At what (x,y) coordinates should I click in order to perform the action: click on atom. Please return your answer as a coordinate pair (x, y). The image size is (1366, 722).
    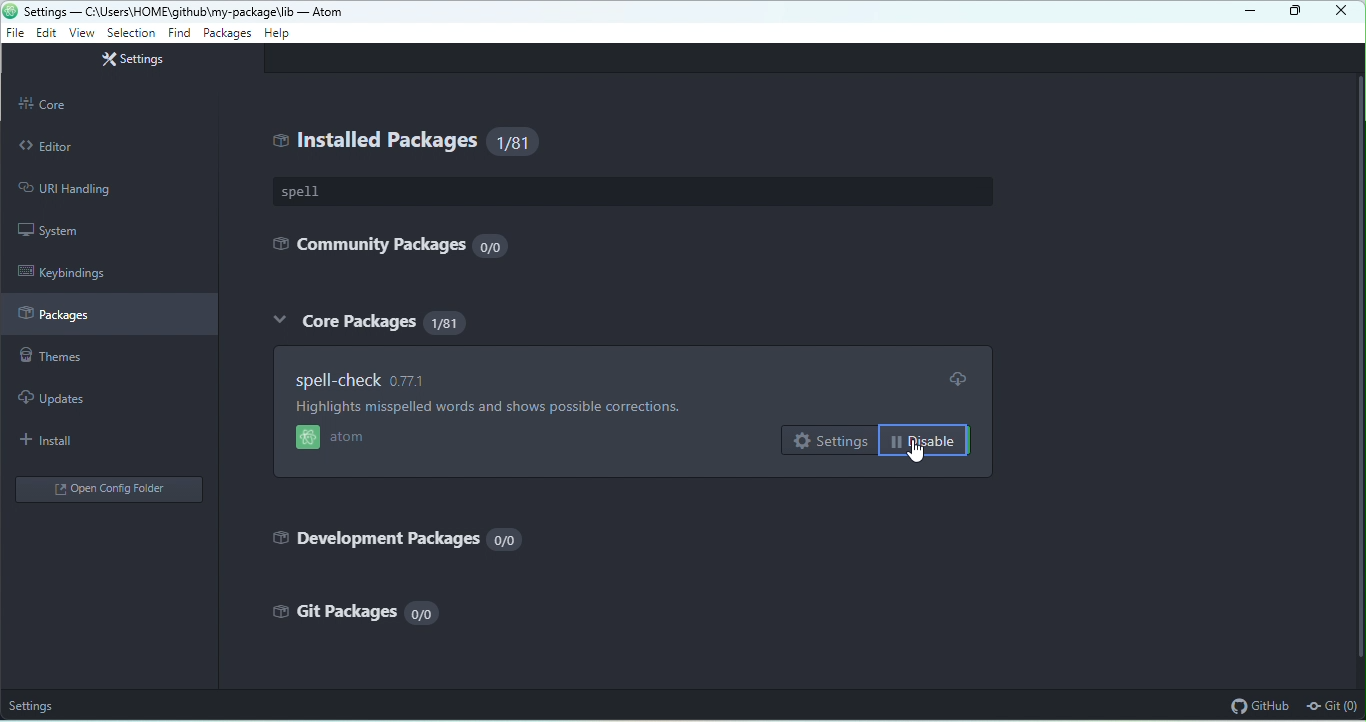
    Looking at the image, I should click on (336, 440).